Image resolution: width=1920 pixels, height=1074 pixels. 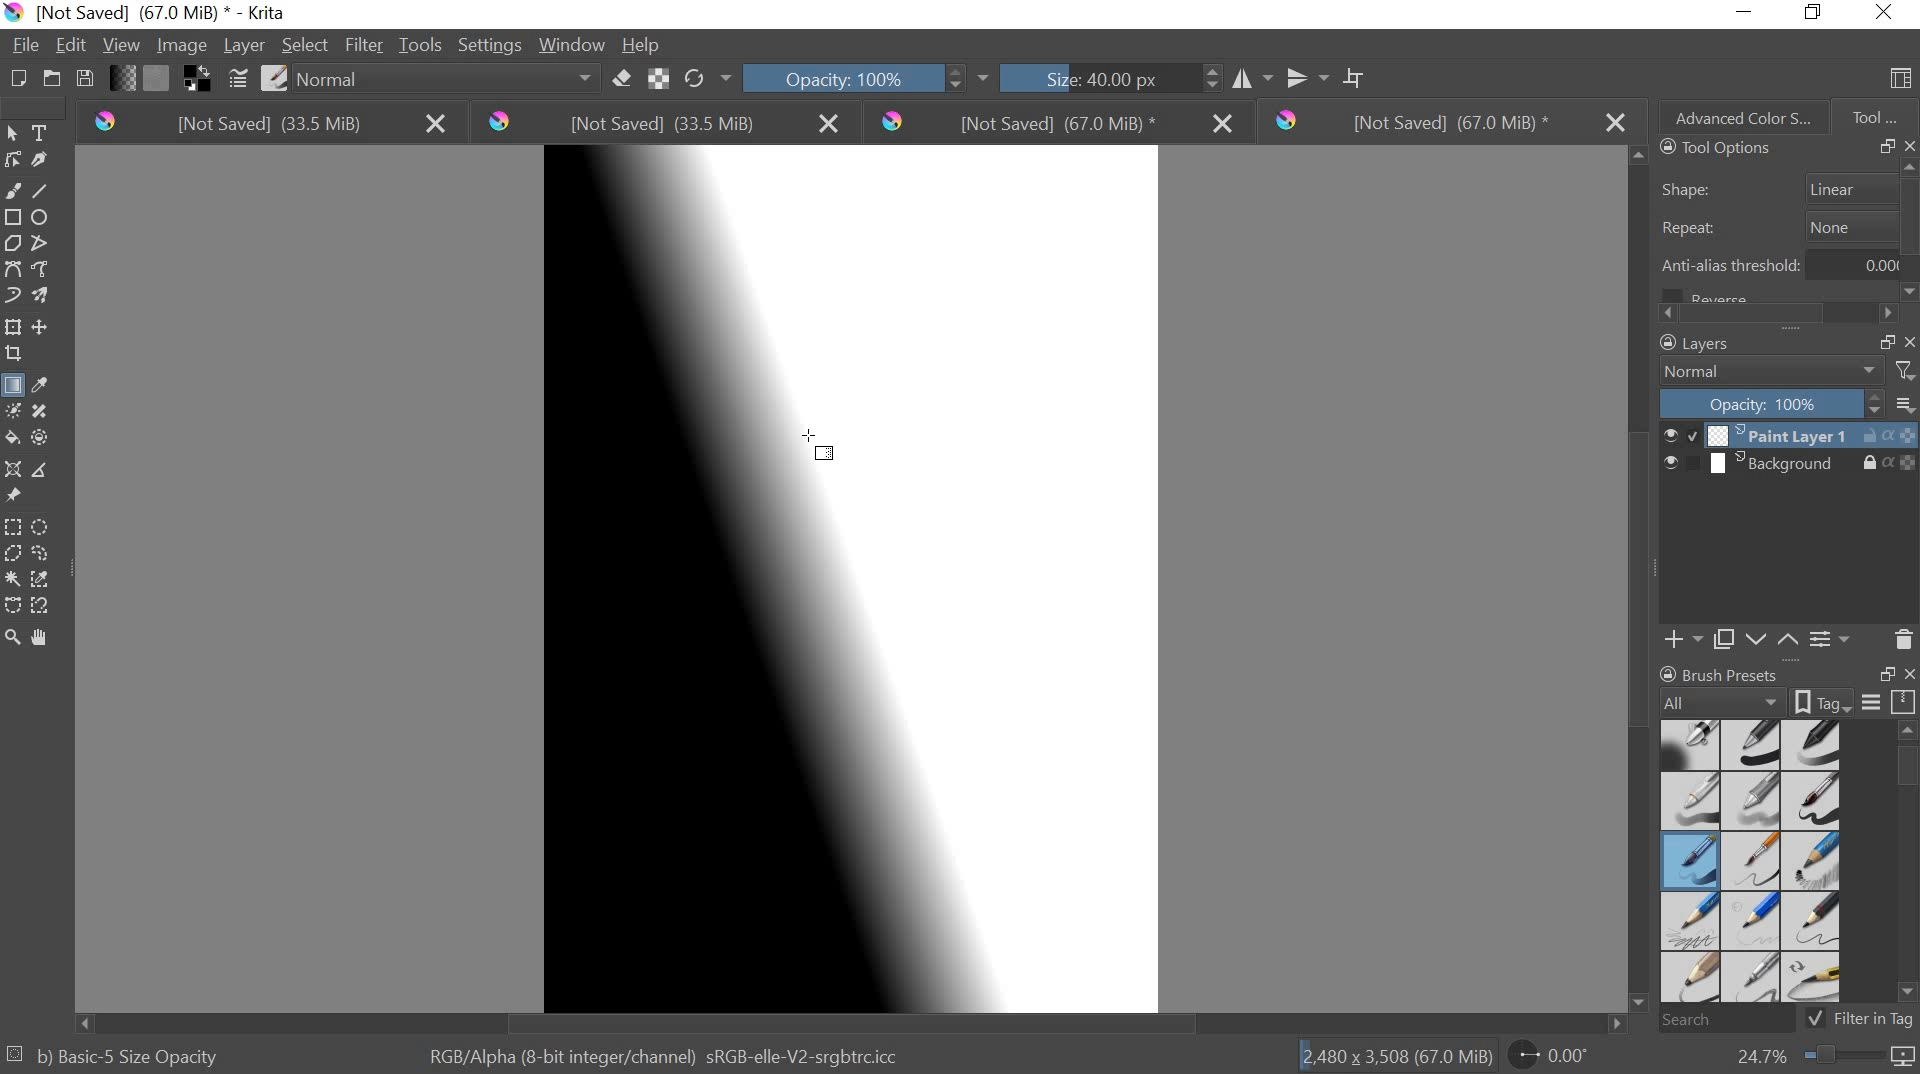 What do you see at coordinates (666, 1051) in the screenshot?
I see `RGB/alpha (8 bit integer/channel) srgb elle v2 srgbttrc.icc` at bounding box center [666, 1051].